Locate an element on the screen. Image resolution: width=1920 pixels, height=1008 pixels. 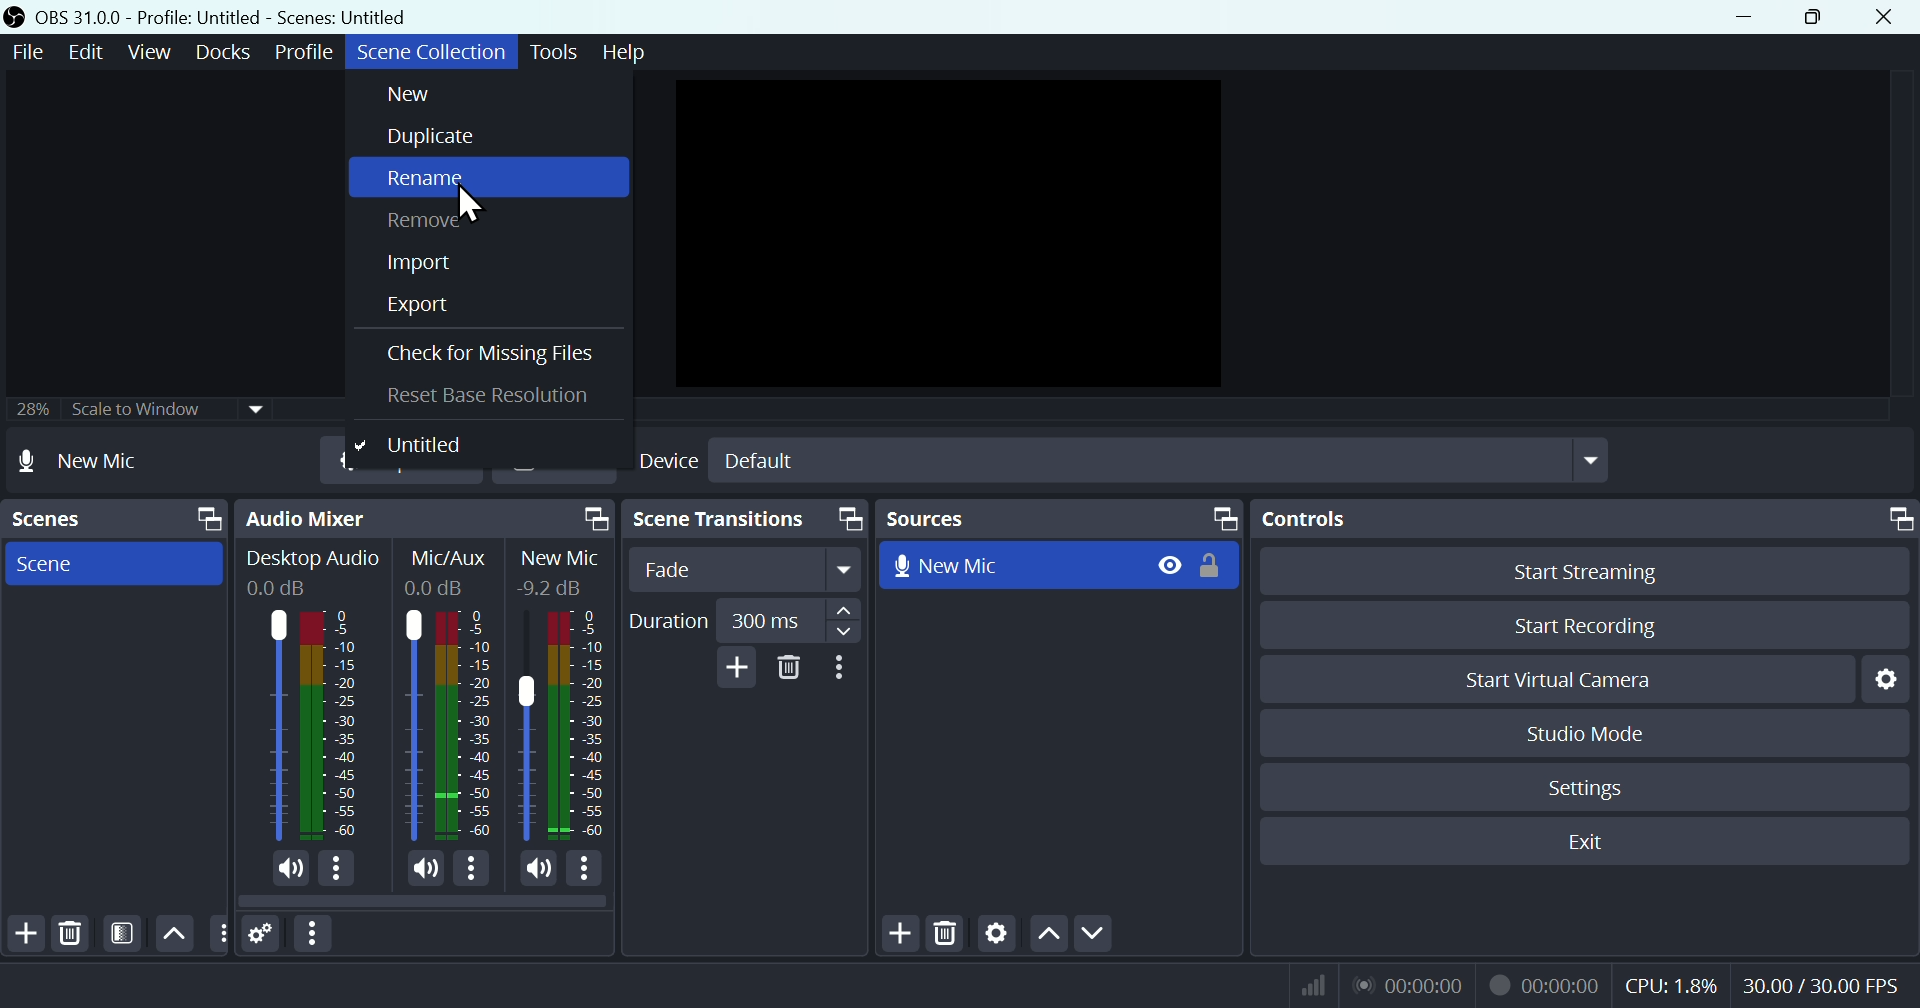
Hide/Display is located at coordinates (1170, 565).